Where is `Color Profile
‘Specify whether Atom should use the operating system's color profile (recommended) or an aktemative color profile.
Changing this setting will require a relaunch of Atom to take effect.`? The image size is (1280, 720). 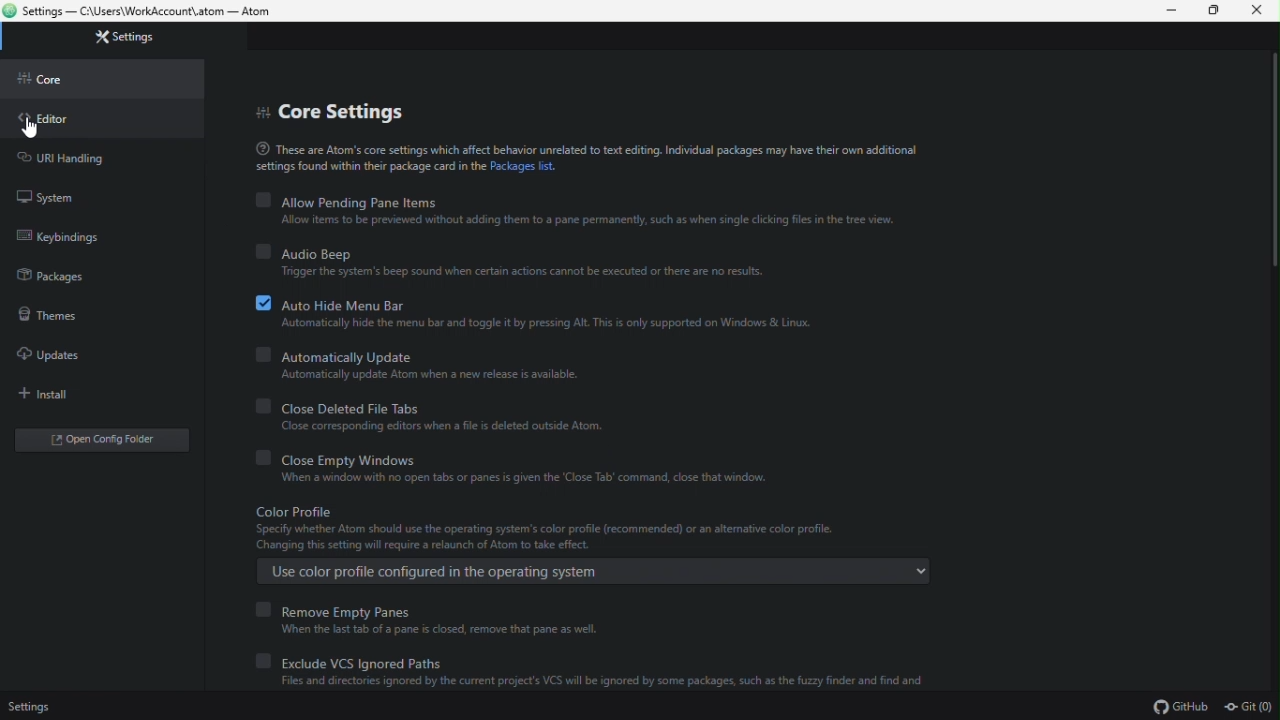 Color Profile
‘Specify whether Atom should use the operating system's color profile (recommended) or an aktemative color profile.
Changing this setting will require a relaunch of Atom to take effect. is located at coordinates (580, 529).